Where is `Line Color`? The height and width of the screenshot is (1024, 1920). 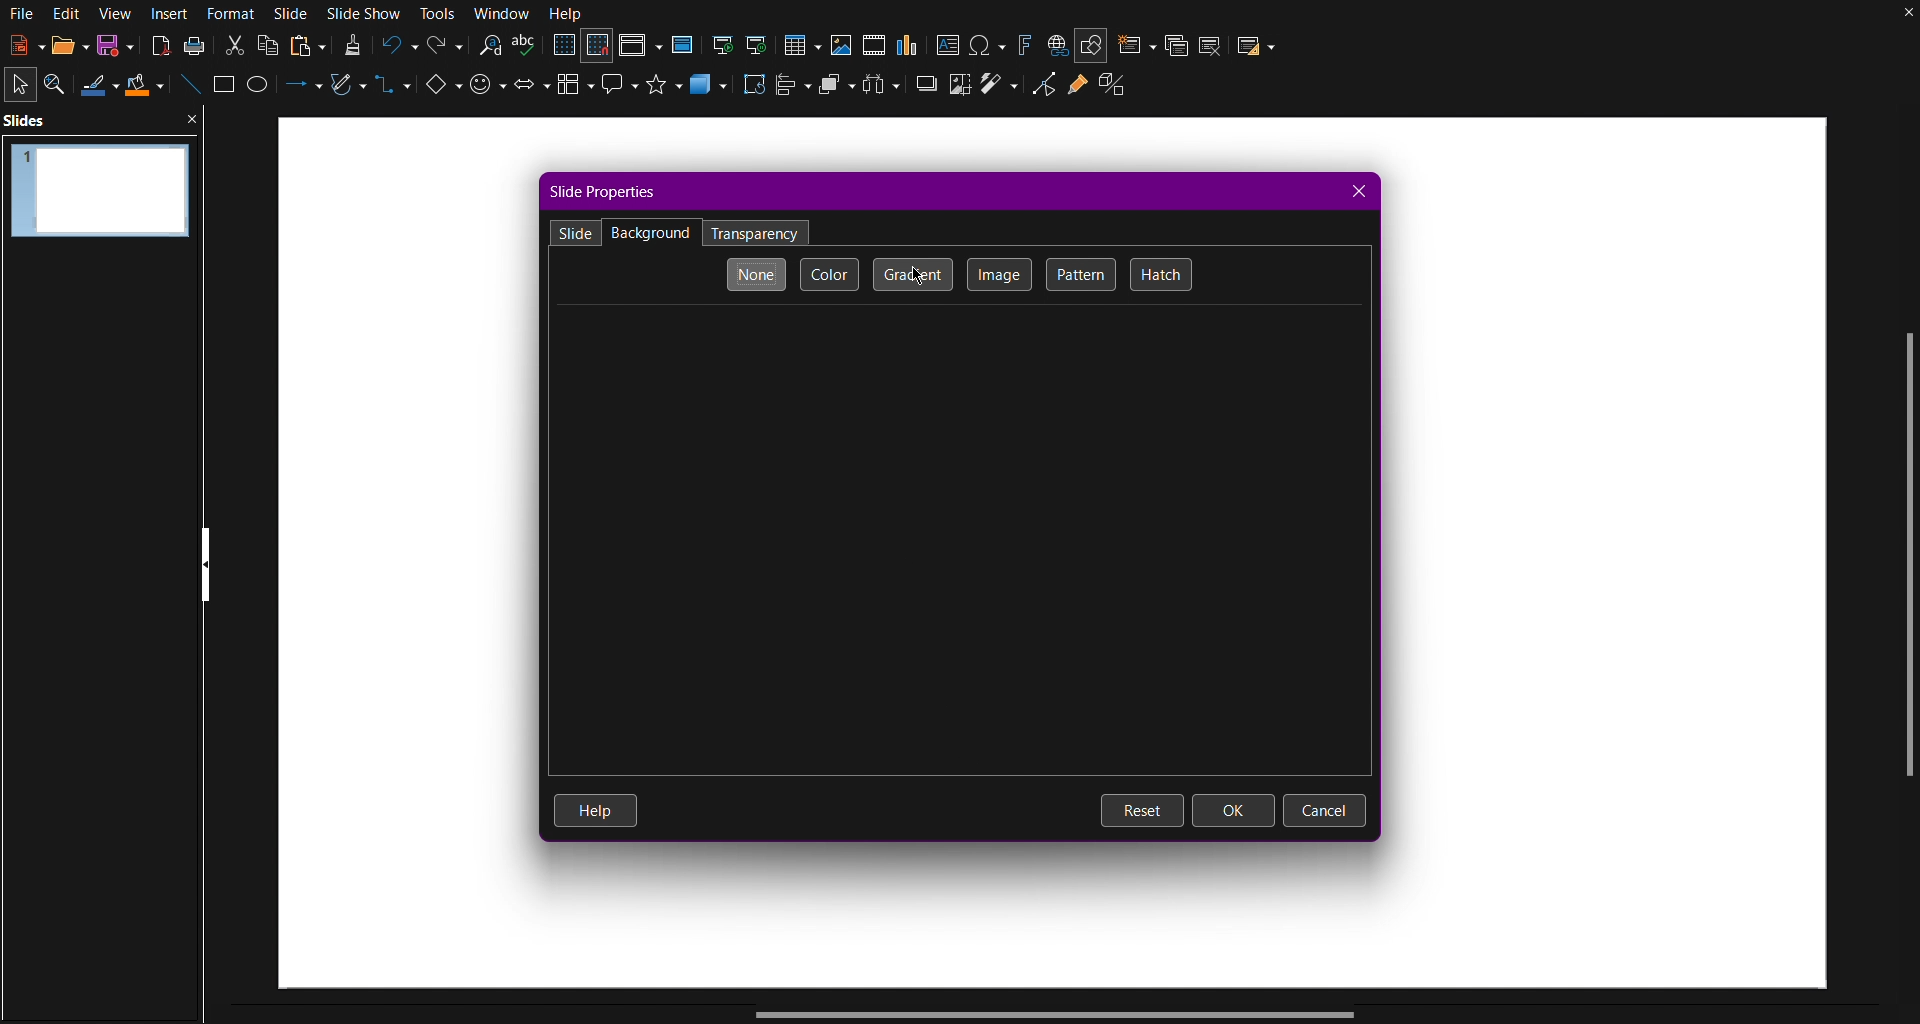
Line Color is located at coordinates (99, 86).